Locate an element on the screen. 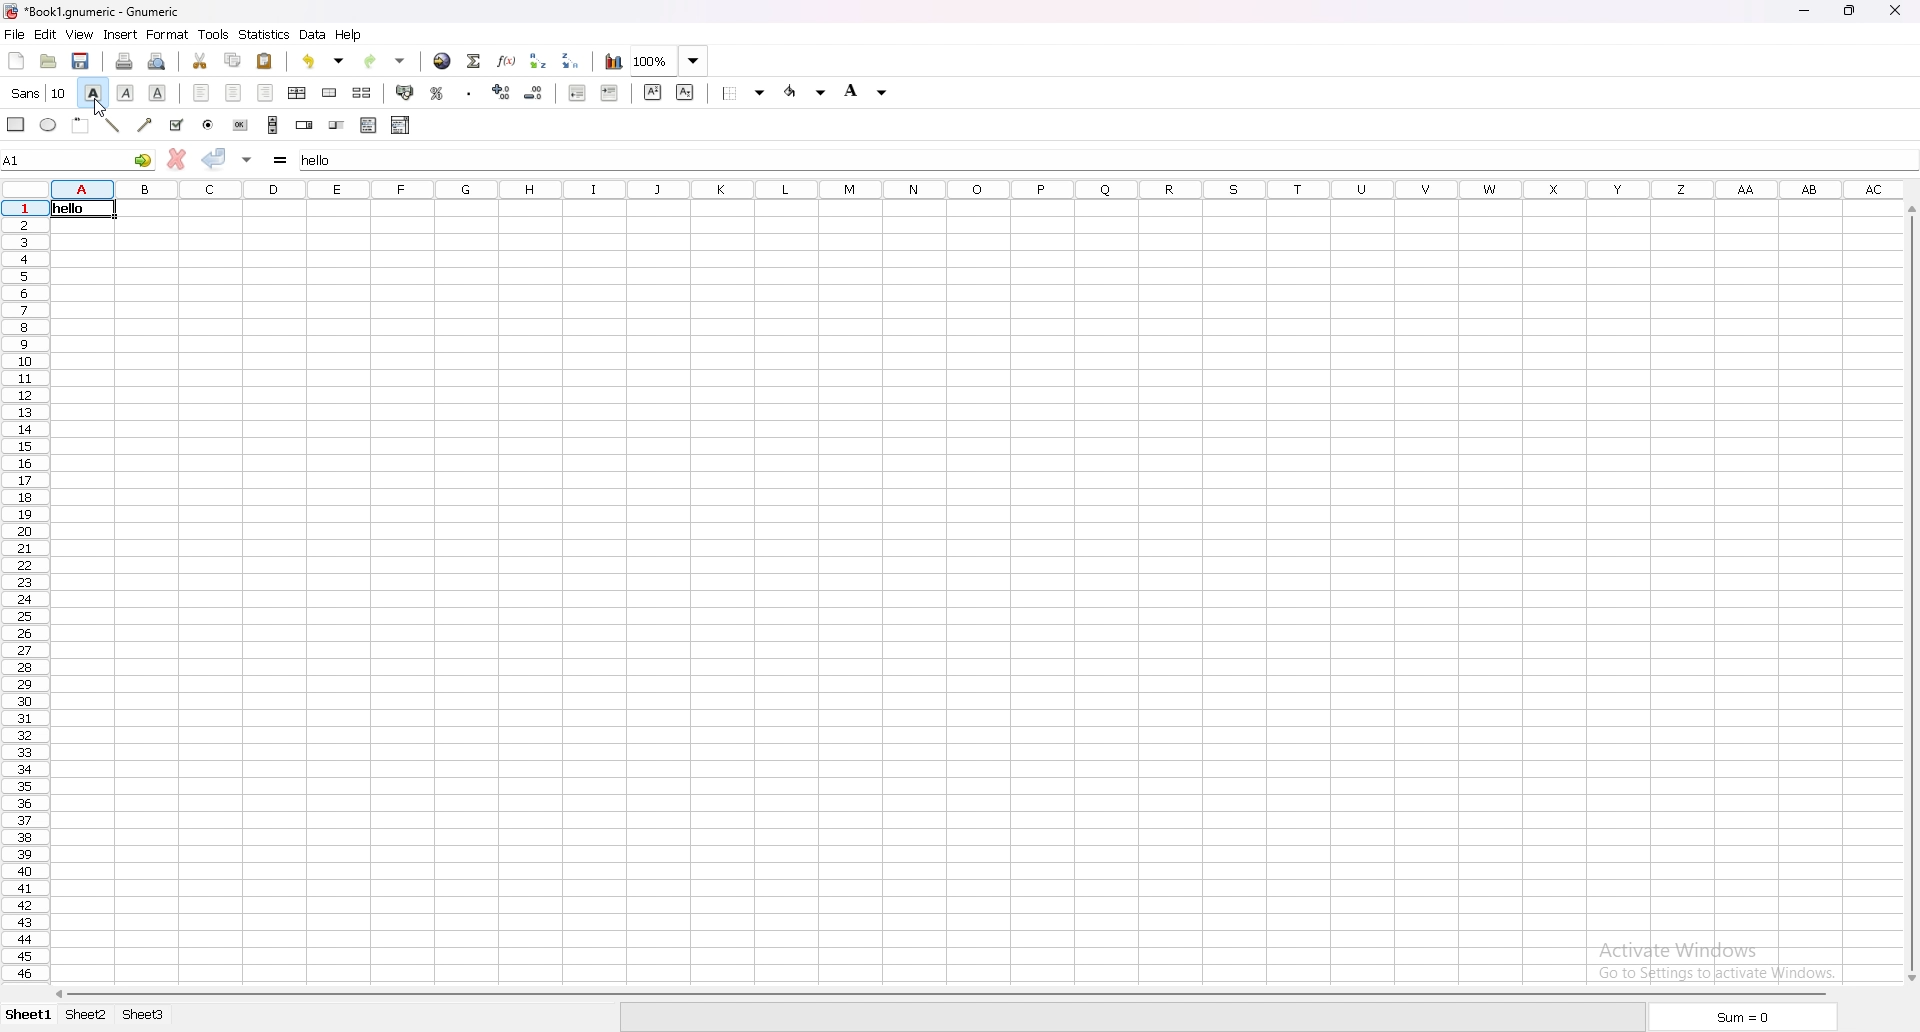 The image size is (1920, 1032). italic is located at coordinates (124, 95).